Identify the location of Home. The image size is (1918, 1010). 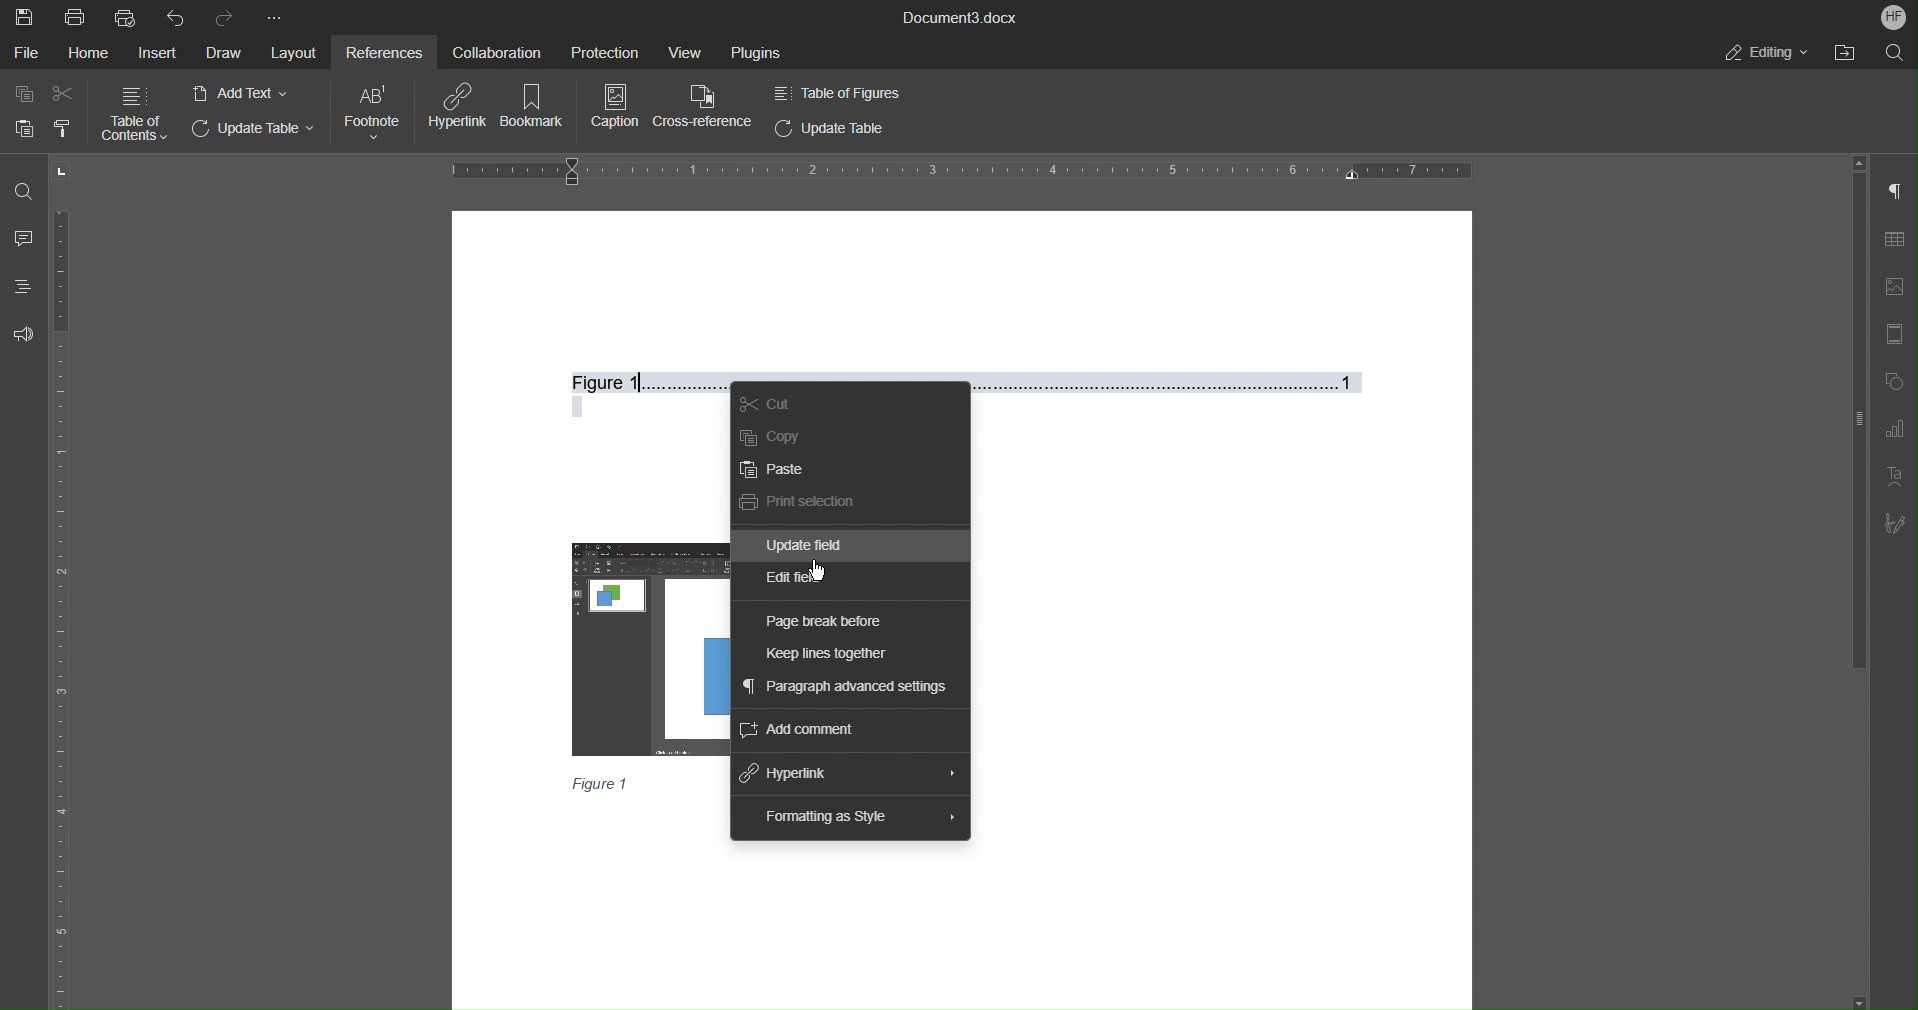
(92, 53).